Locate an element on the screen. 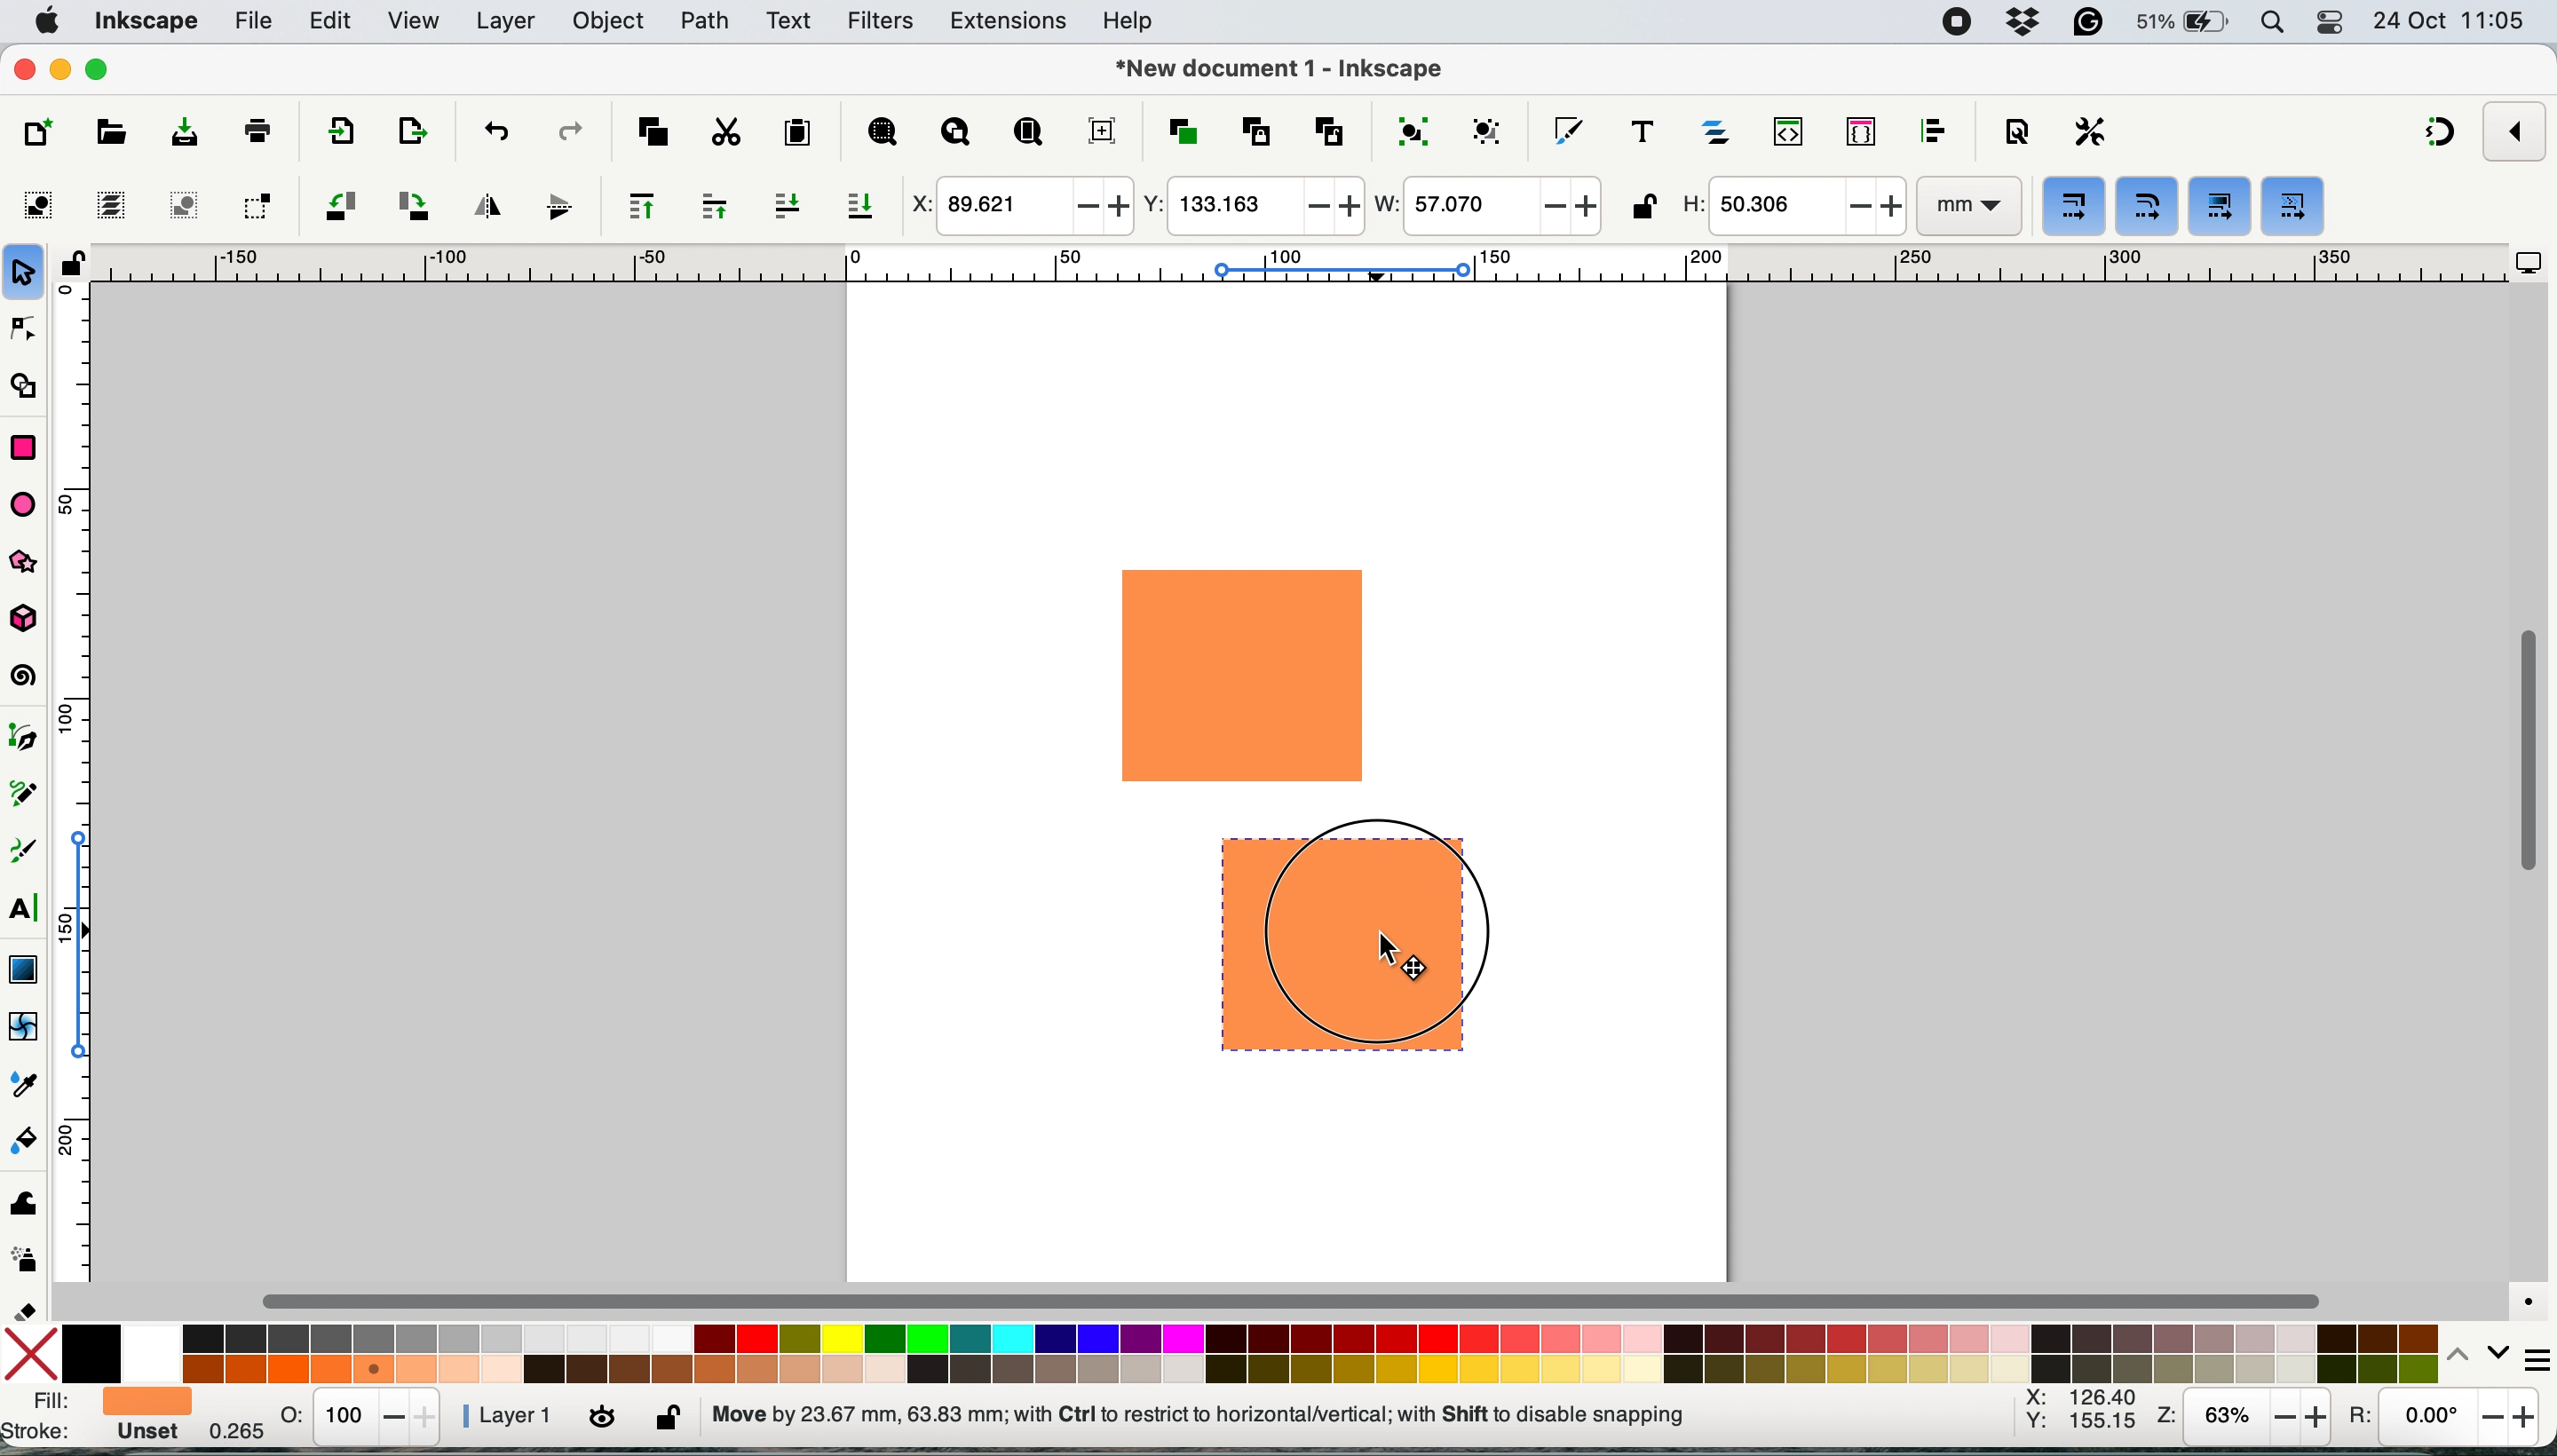 The image size is (2557, 1456). xy coordinates is located at coordinates (2080, 1416).